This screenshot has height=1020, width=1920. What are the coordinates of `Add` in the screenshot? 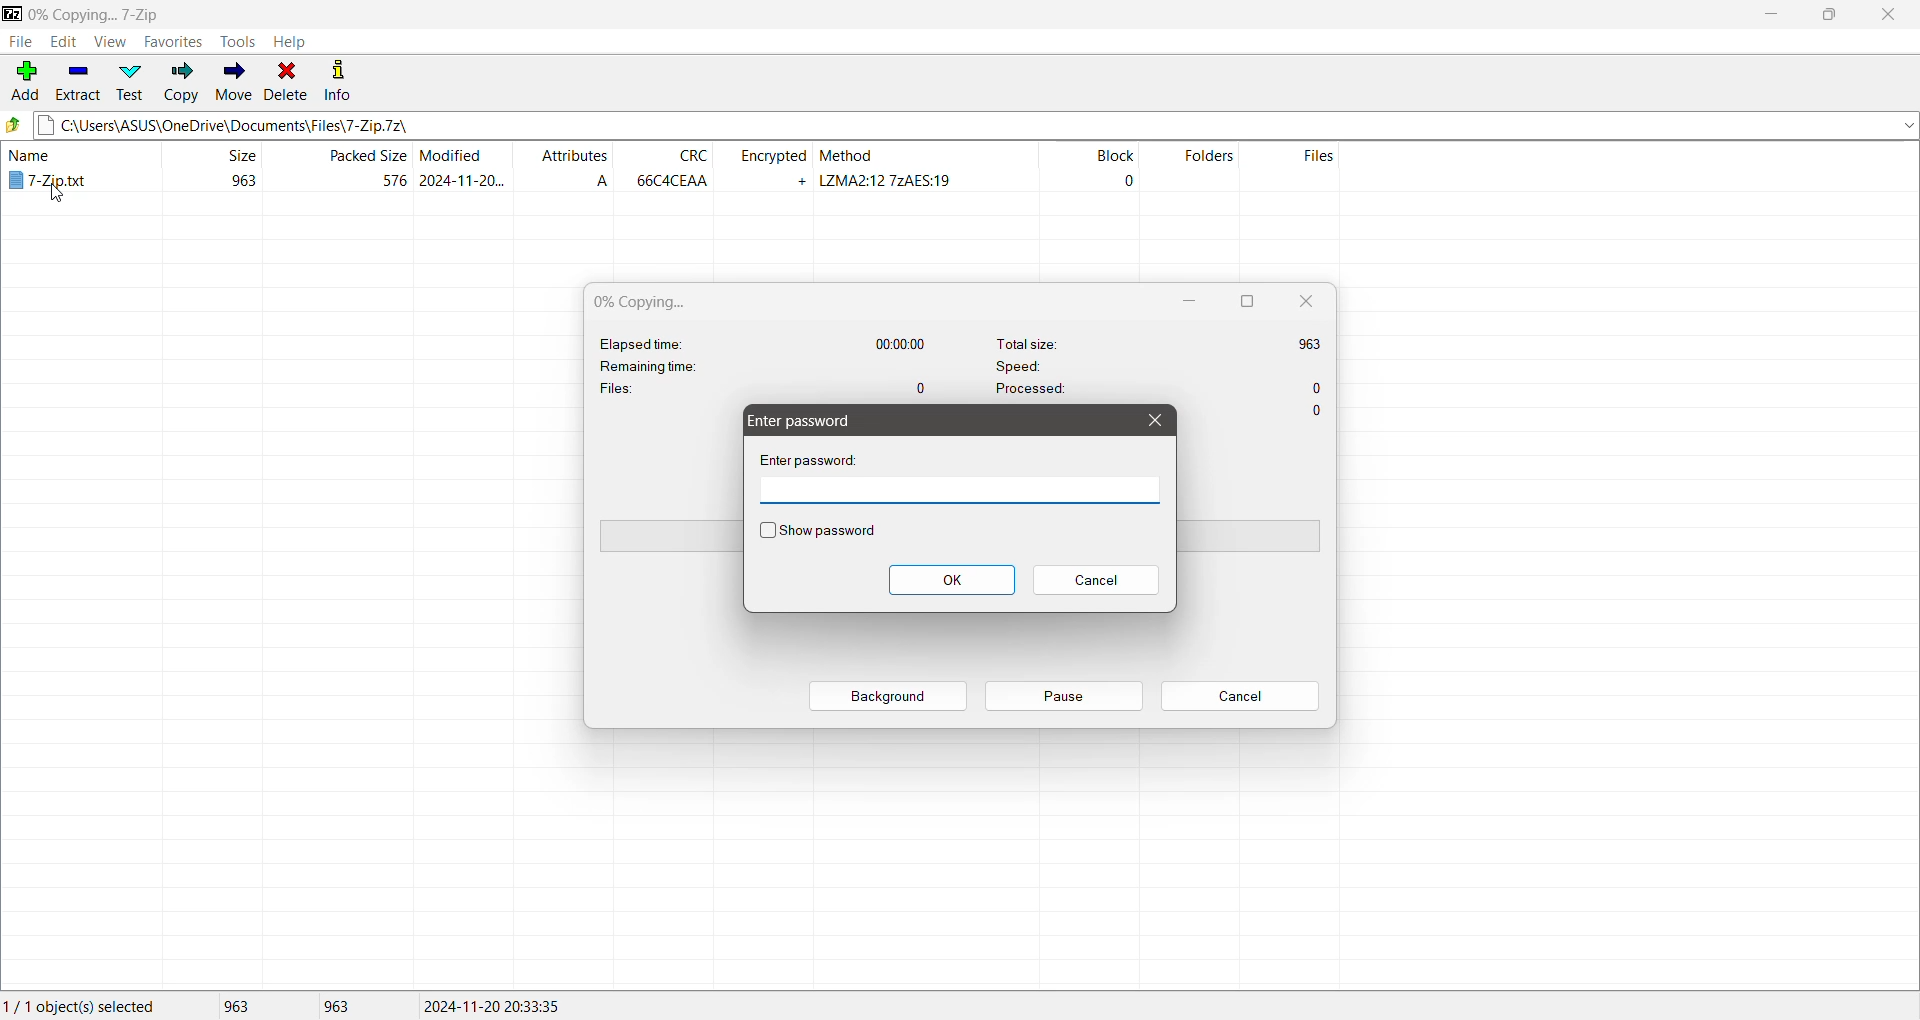 It's located at (24, 82).